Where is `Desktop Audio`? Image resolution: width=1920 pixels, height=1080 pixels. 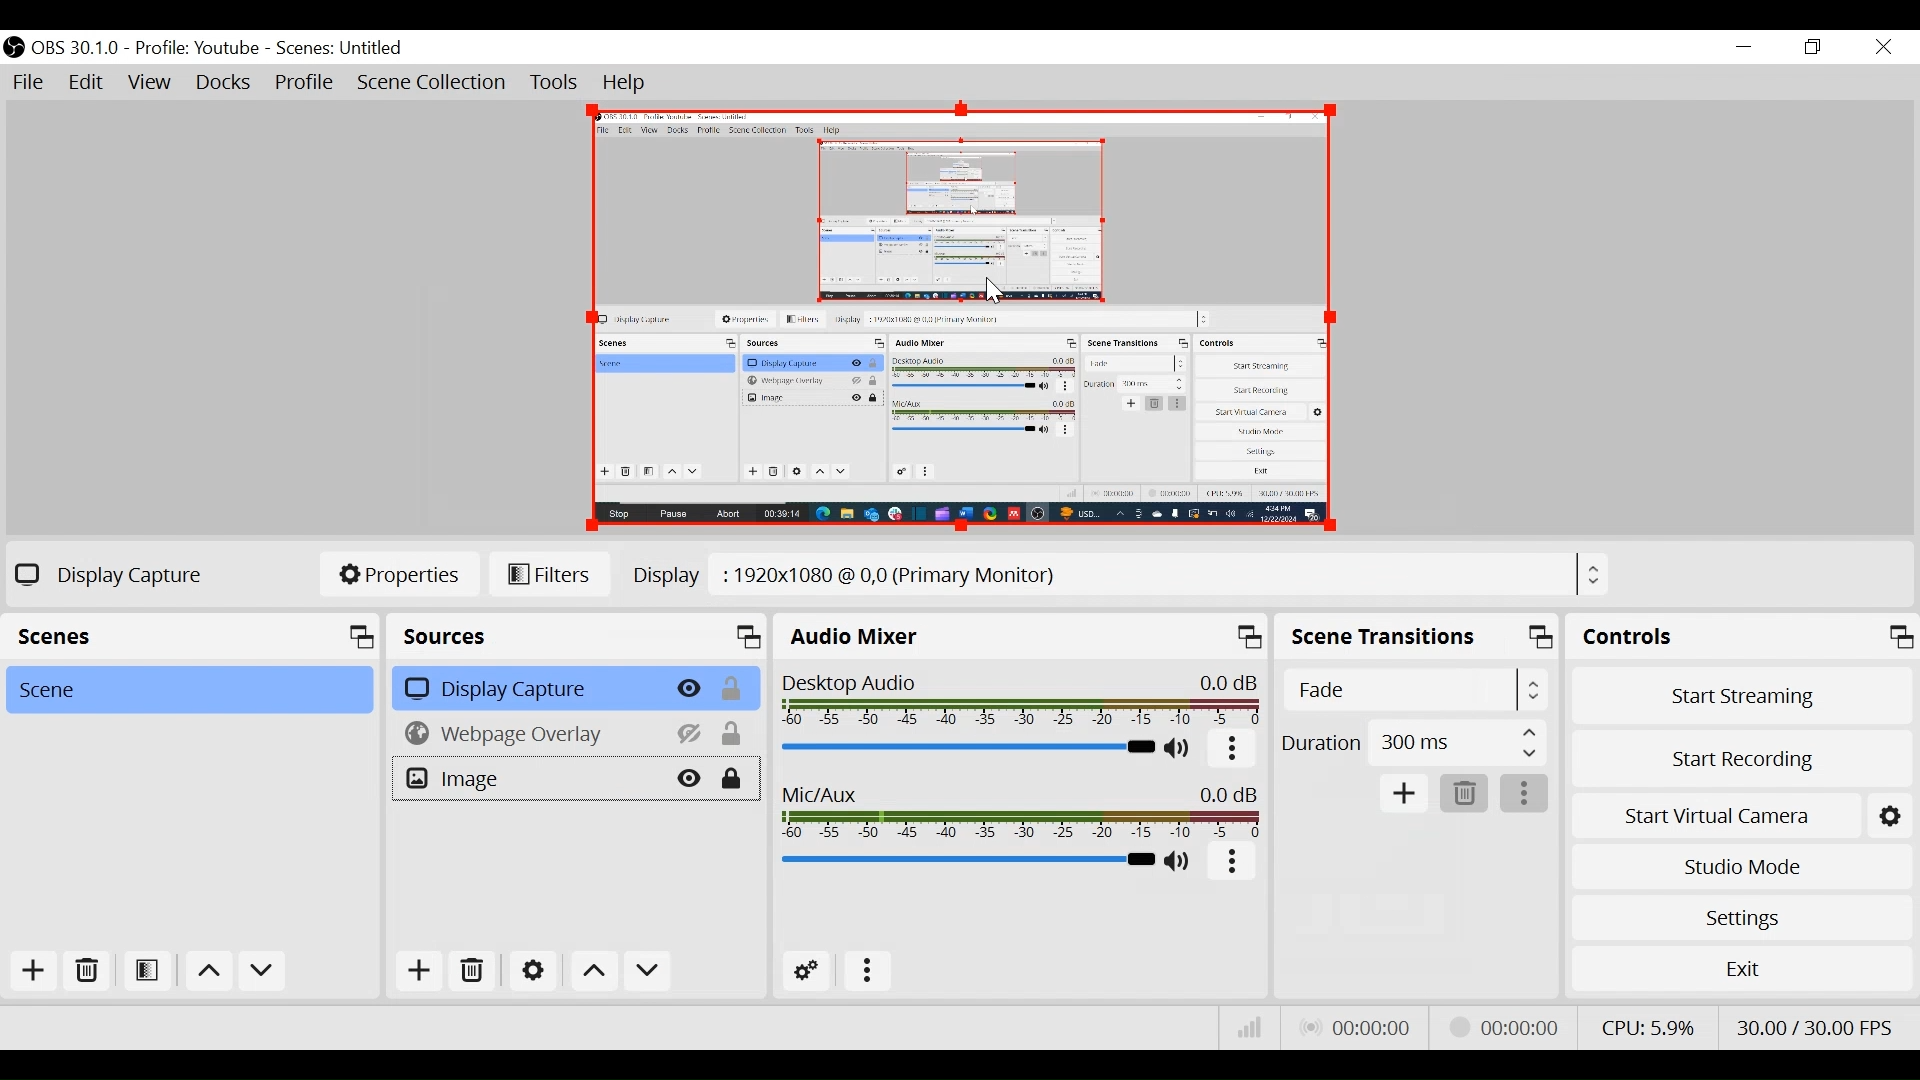
Desktop Audio is located at coordinates (1018, 700).